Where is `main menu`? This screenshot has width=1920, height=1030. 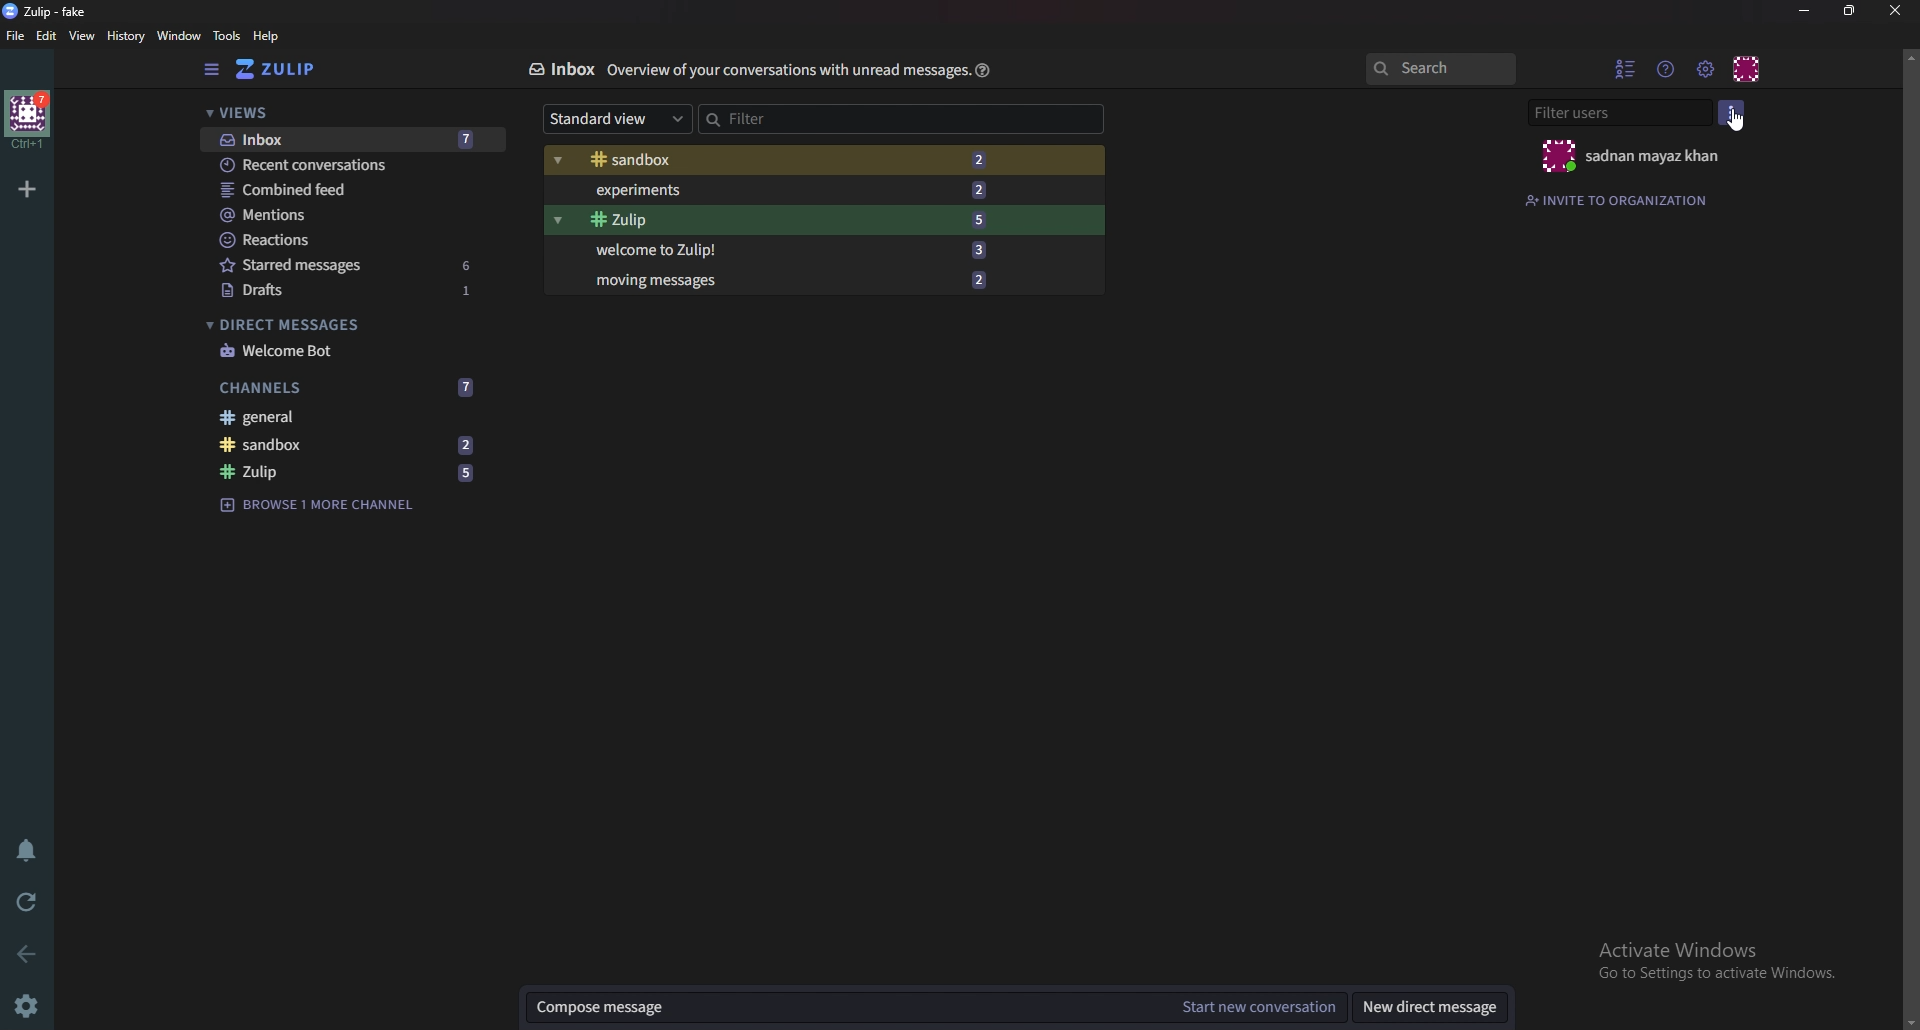
main menu is located at coordinates (1706, 69).